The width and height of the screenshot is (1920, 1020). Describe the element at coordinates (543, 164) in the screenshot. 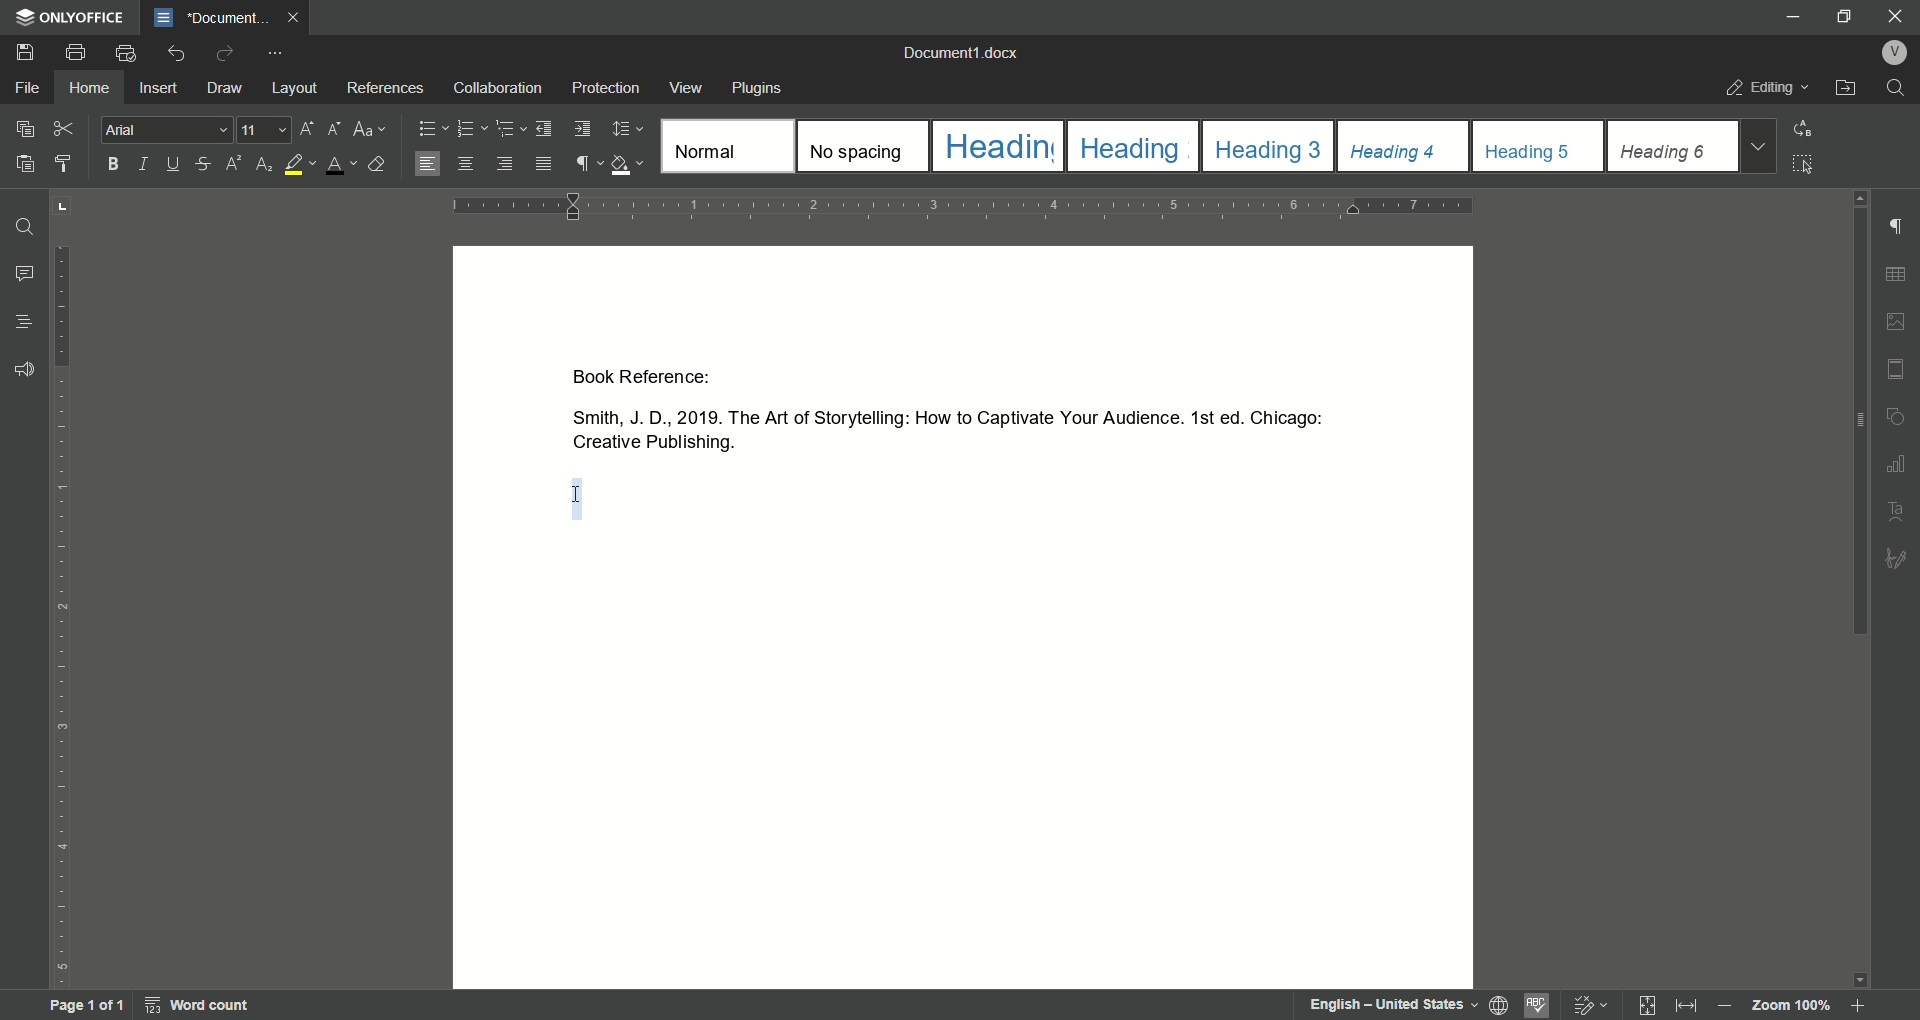

I see `justified` at that location.